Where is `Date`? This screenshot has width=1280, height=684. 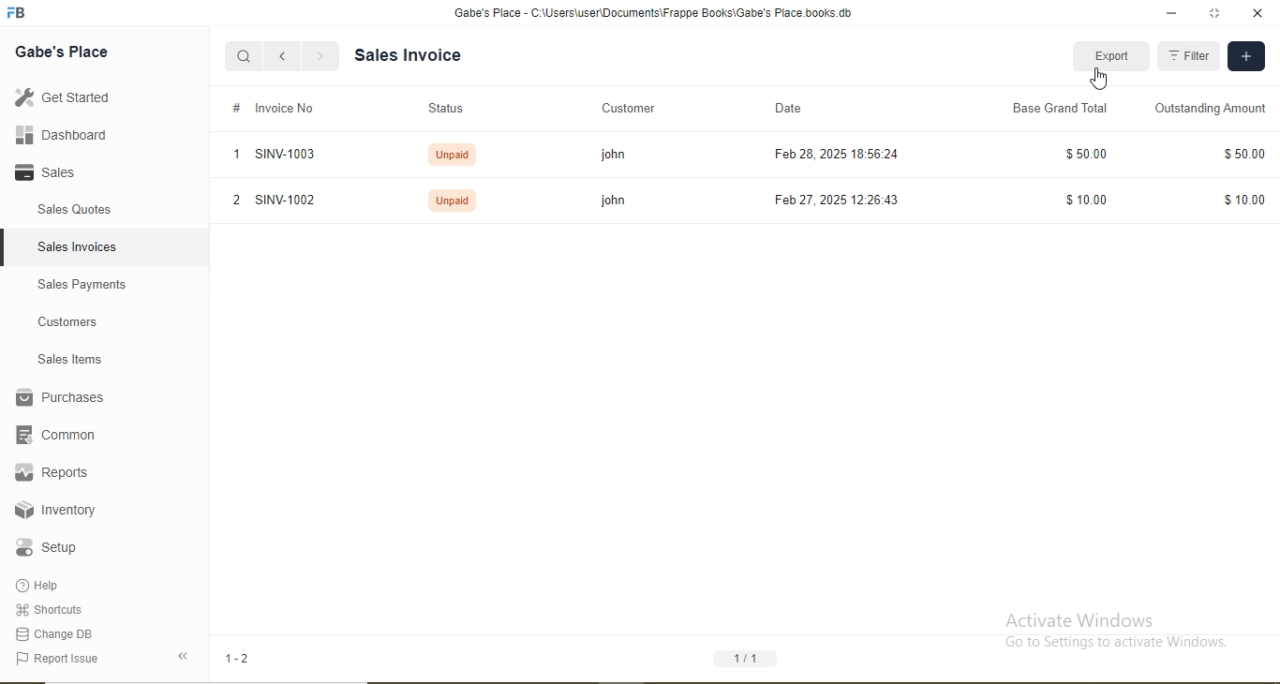 Date is located at coordinates (787, 107).